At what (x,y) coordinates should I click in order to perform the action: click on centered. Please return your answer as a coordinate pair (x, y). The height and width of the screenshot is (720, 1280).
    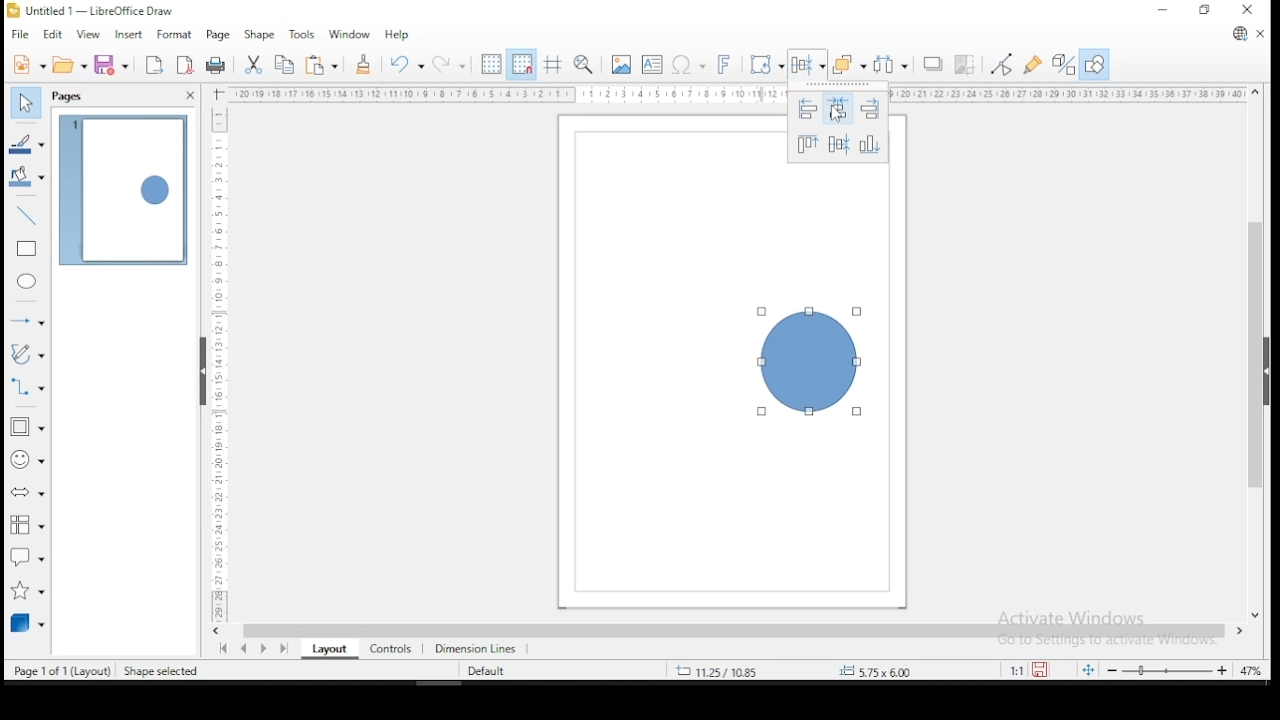
    Looking at the image, I should click on (838, 110).